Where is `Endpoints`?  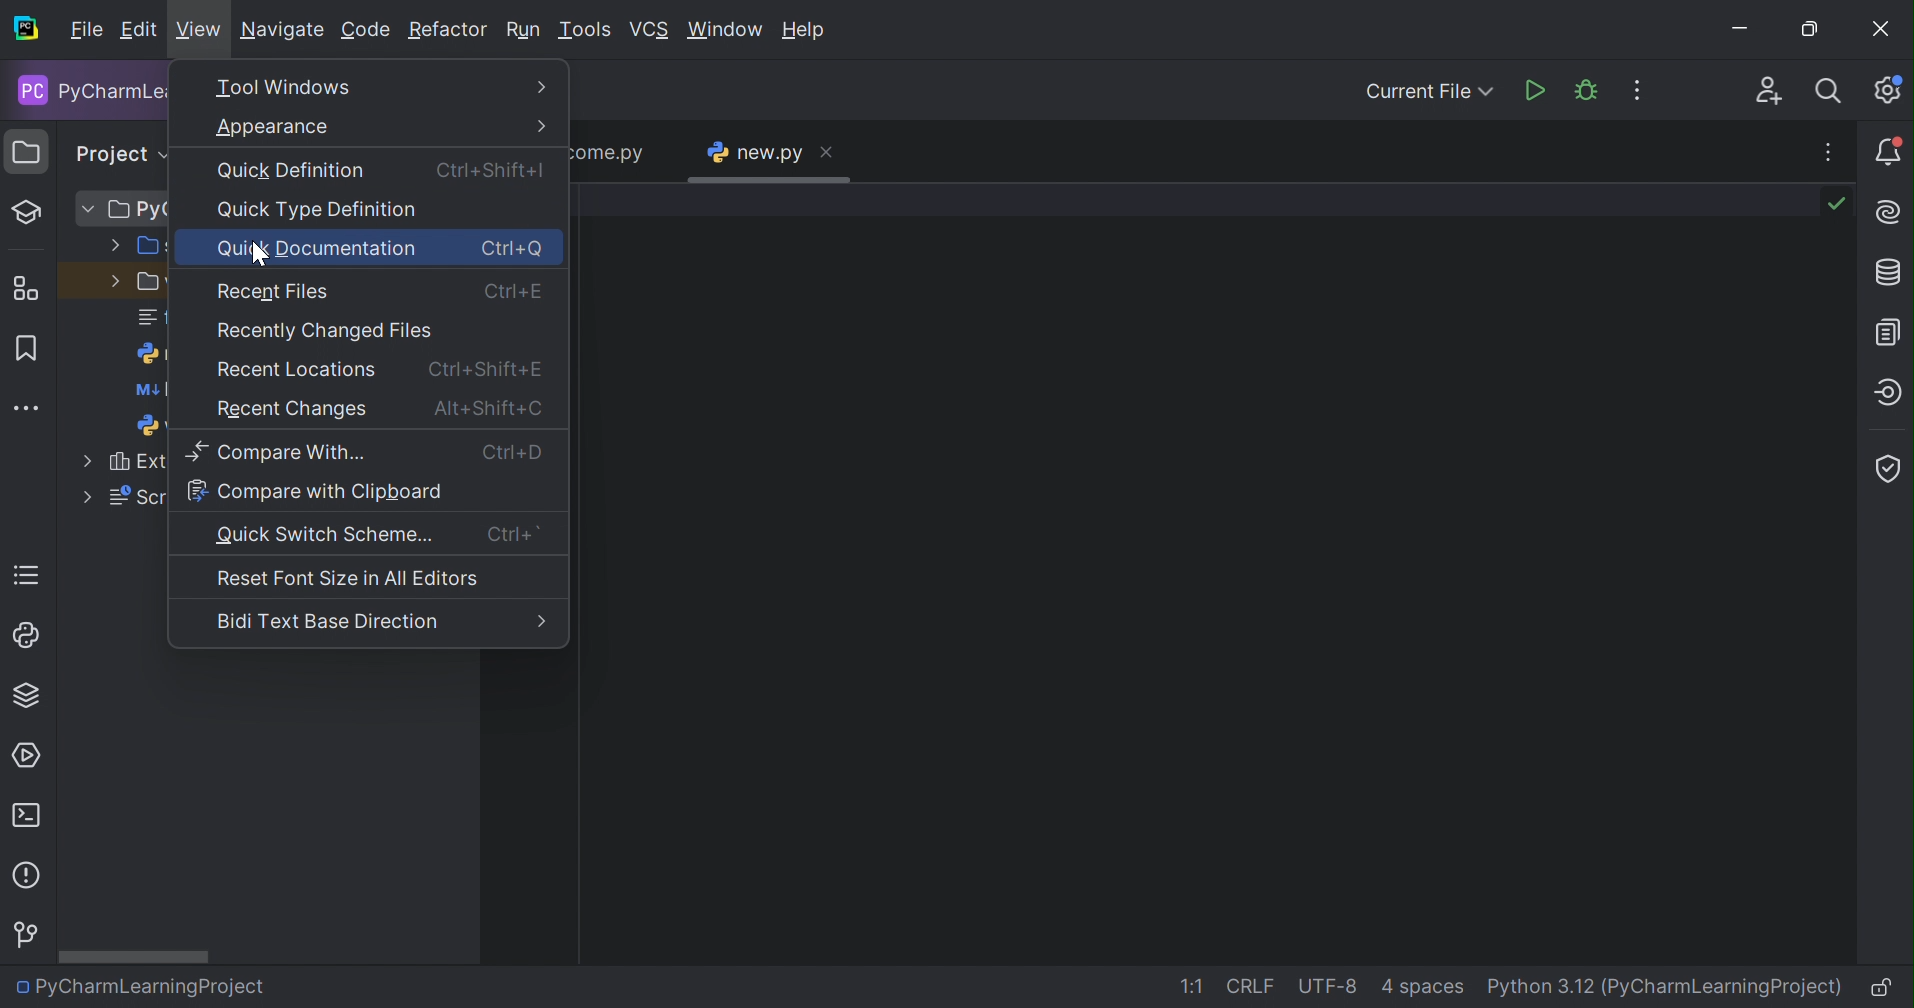
Endpoints is located at coordinates (1887, 393).